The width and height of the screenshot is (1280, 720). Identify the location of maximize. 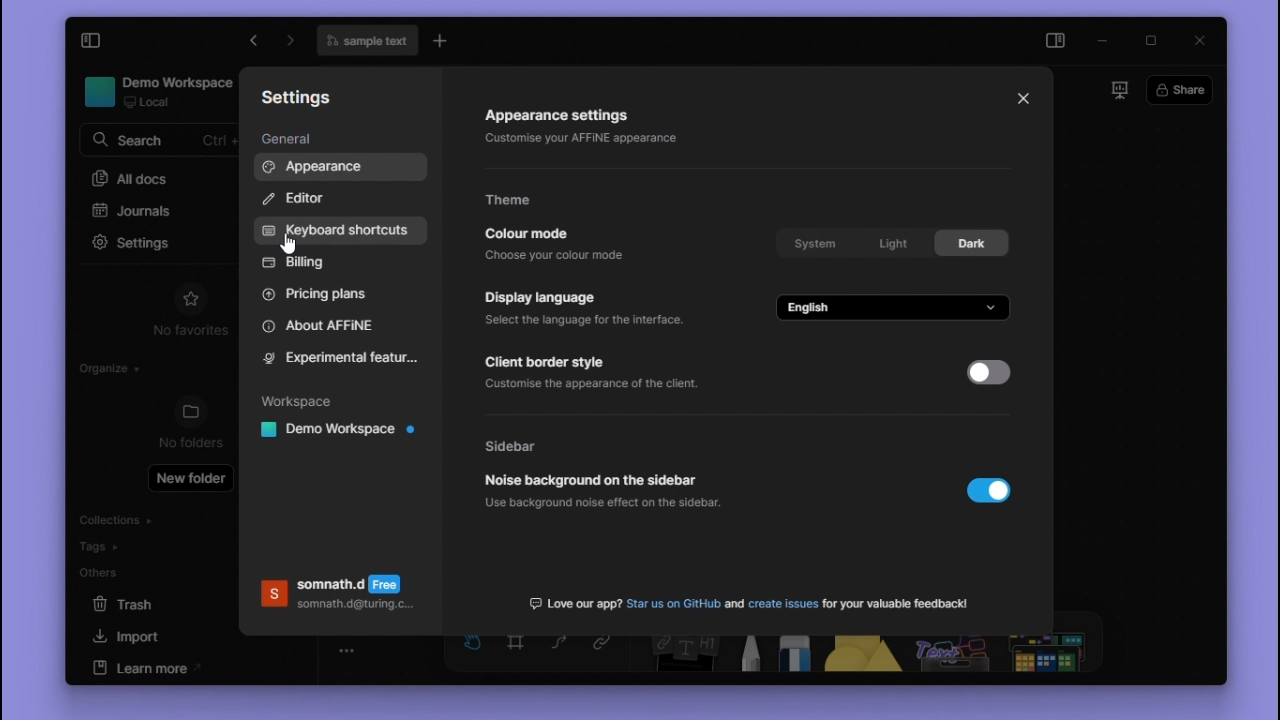
(1150, 37).